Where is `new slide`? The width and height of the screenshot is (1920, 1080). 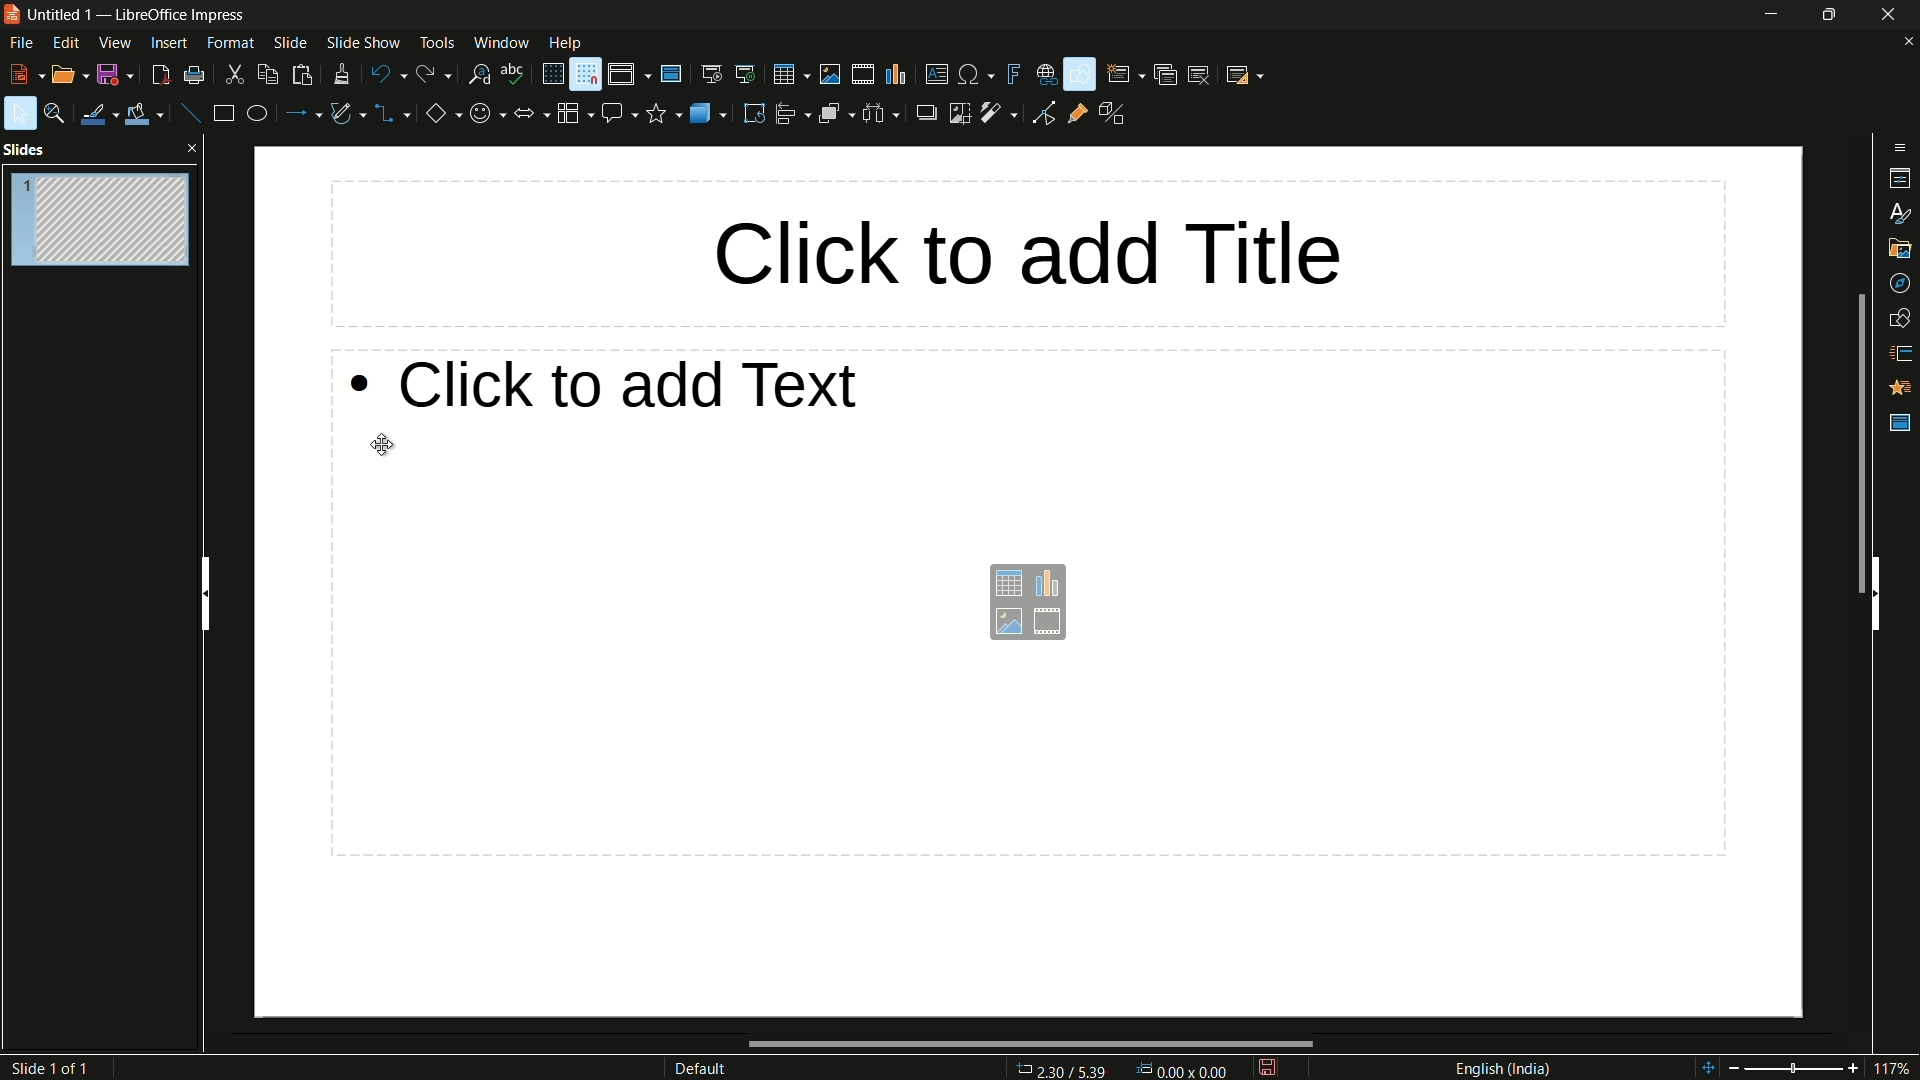
new slide is located at coordinates (1125, 74).